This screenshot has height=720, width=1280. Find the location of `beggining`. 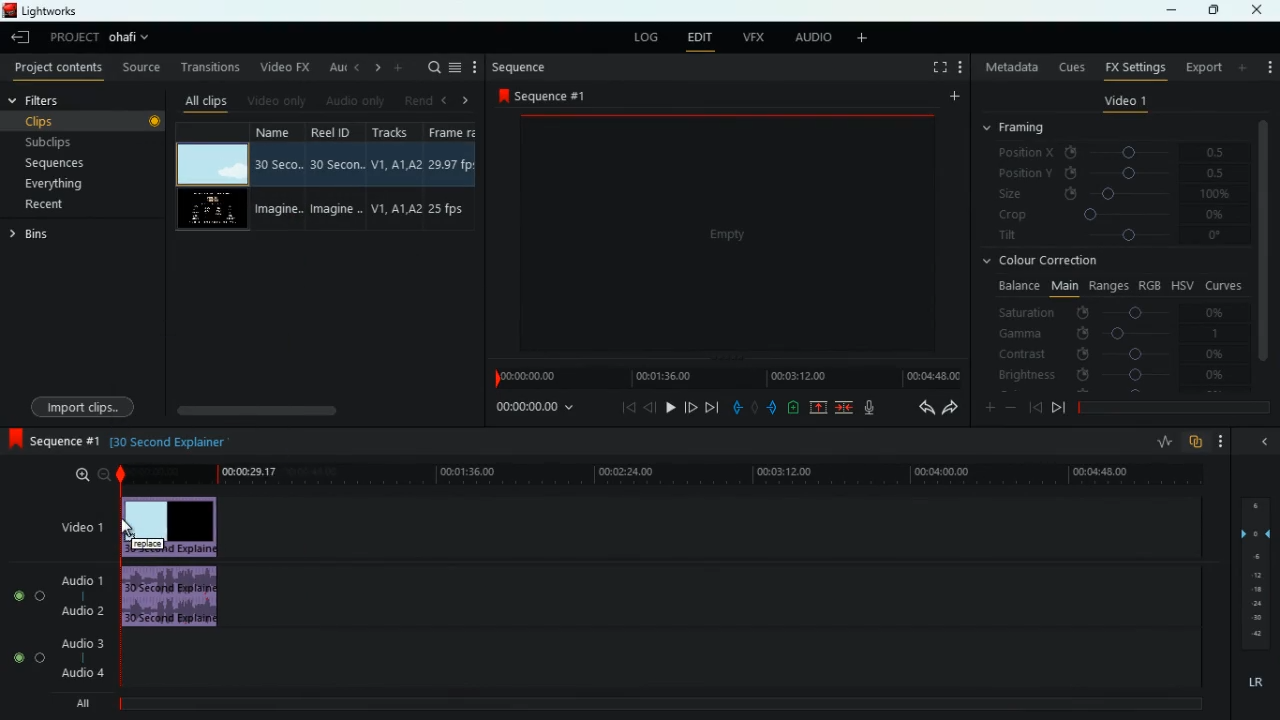

beggining is located at coordinates (622, 406).